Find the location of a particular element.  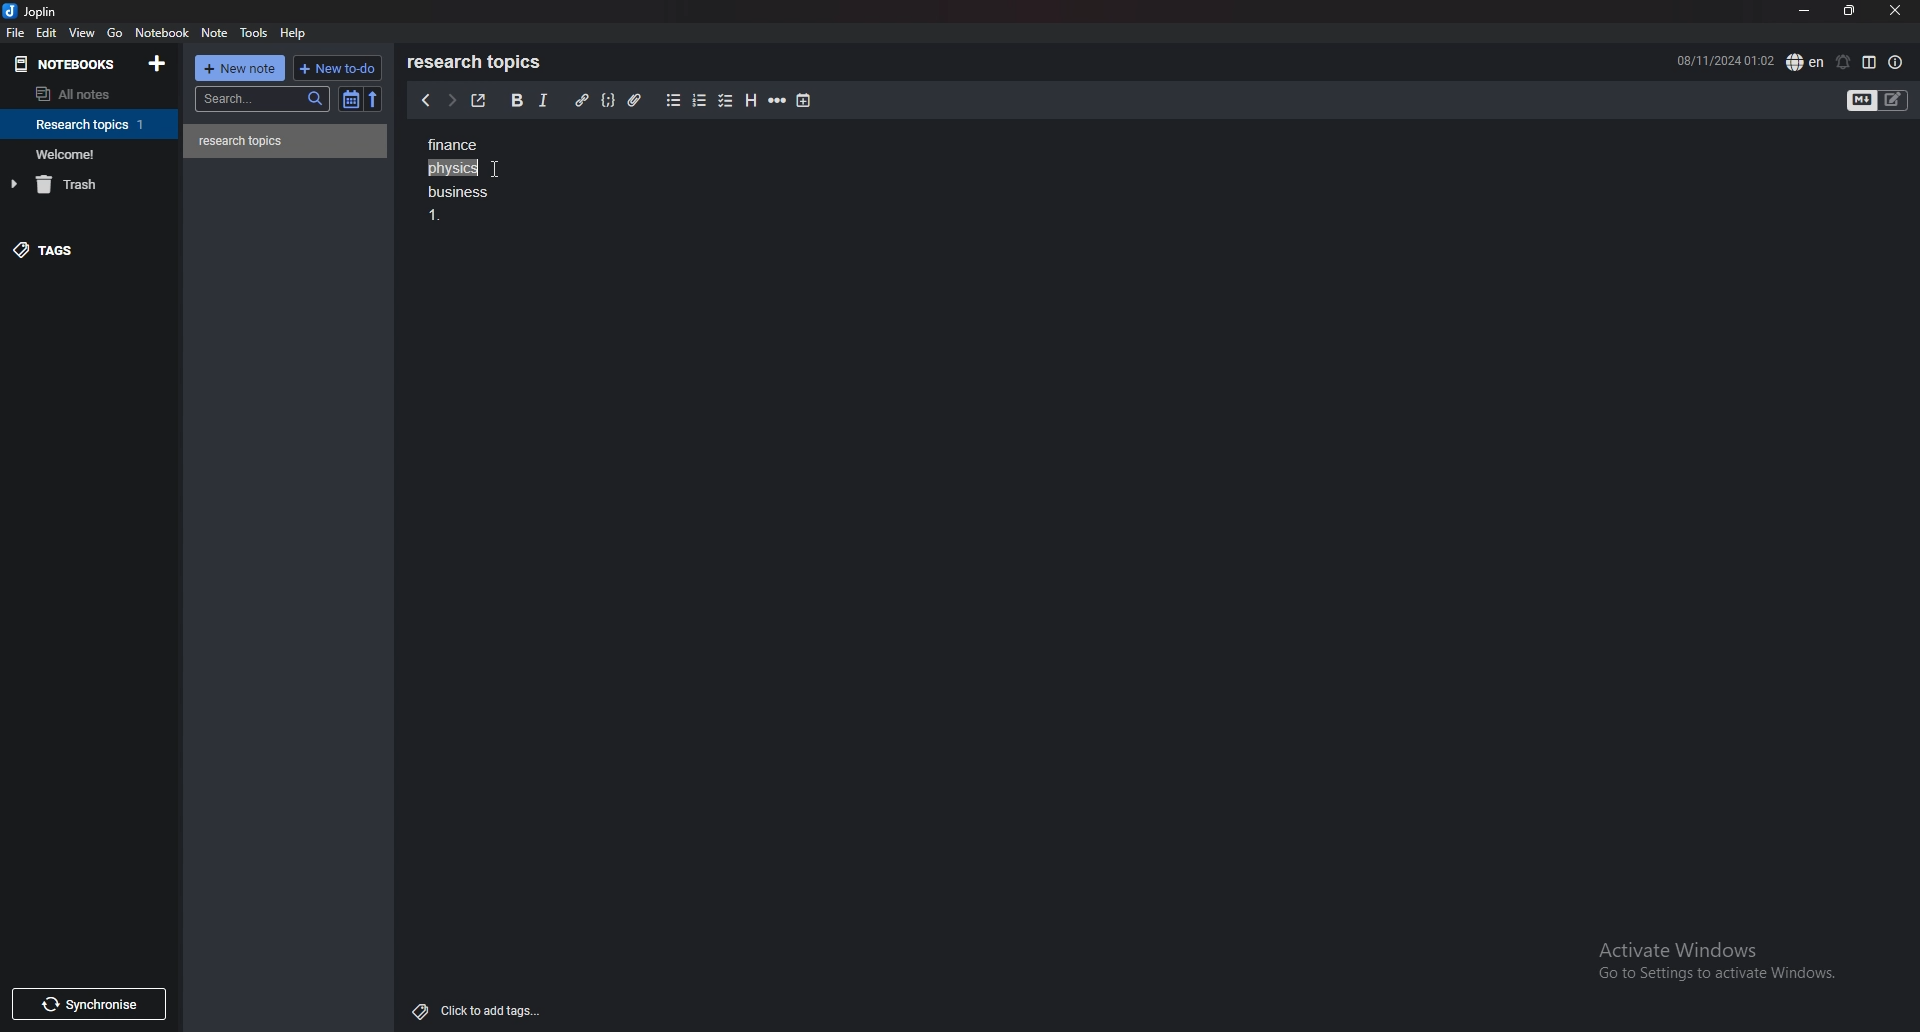

toggle editor is located at coordinates (1879, 100).